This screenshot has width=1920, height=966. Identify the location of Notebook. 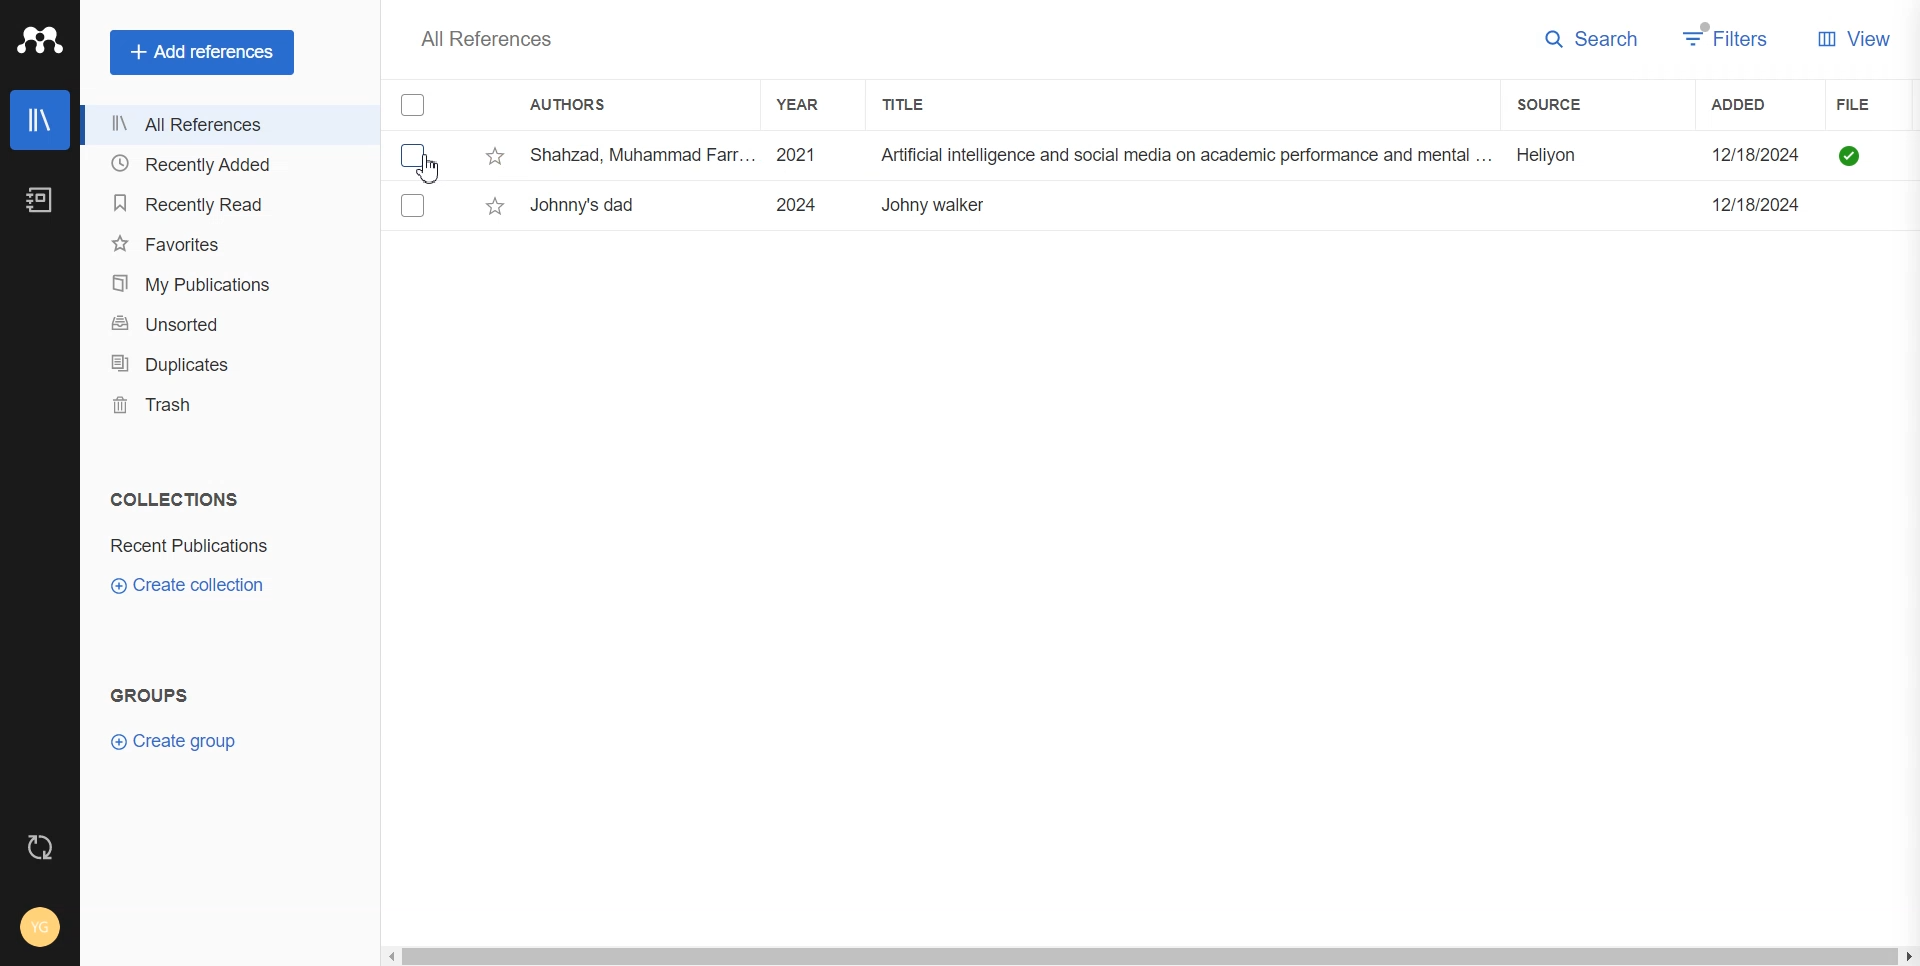
(40, 200).